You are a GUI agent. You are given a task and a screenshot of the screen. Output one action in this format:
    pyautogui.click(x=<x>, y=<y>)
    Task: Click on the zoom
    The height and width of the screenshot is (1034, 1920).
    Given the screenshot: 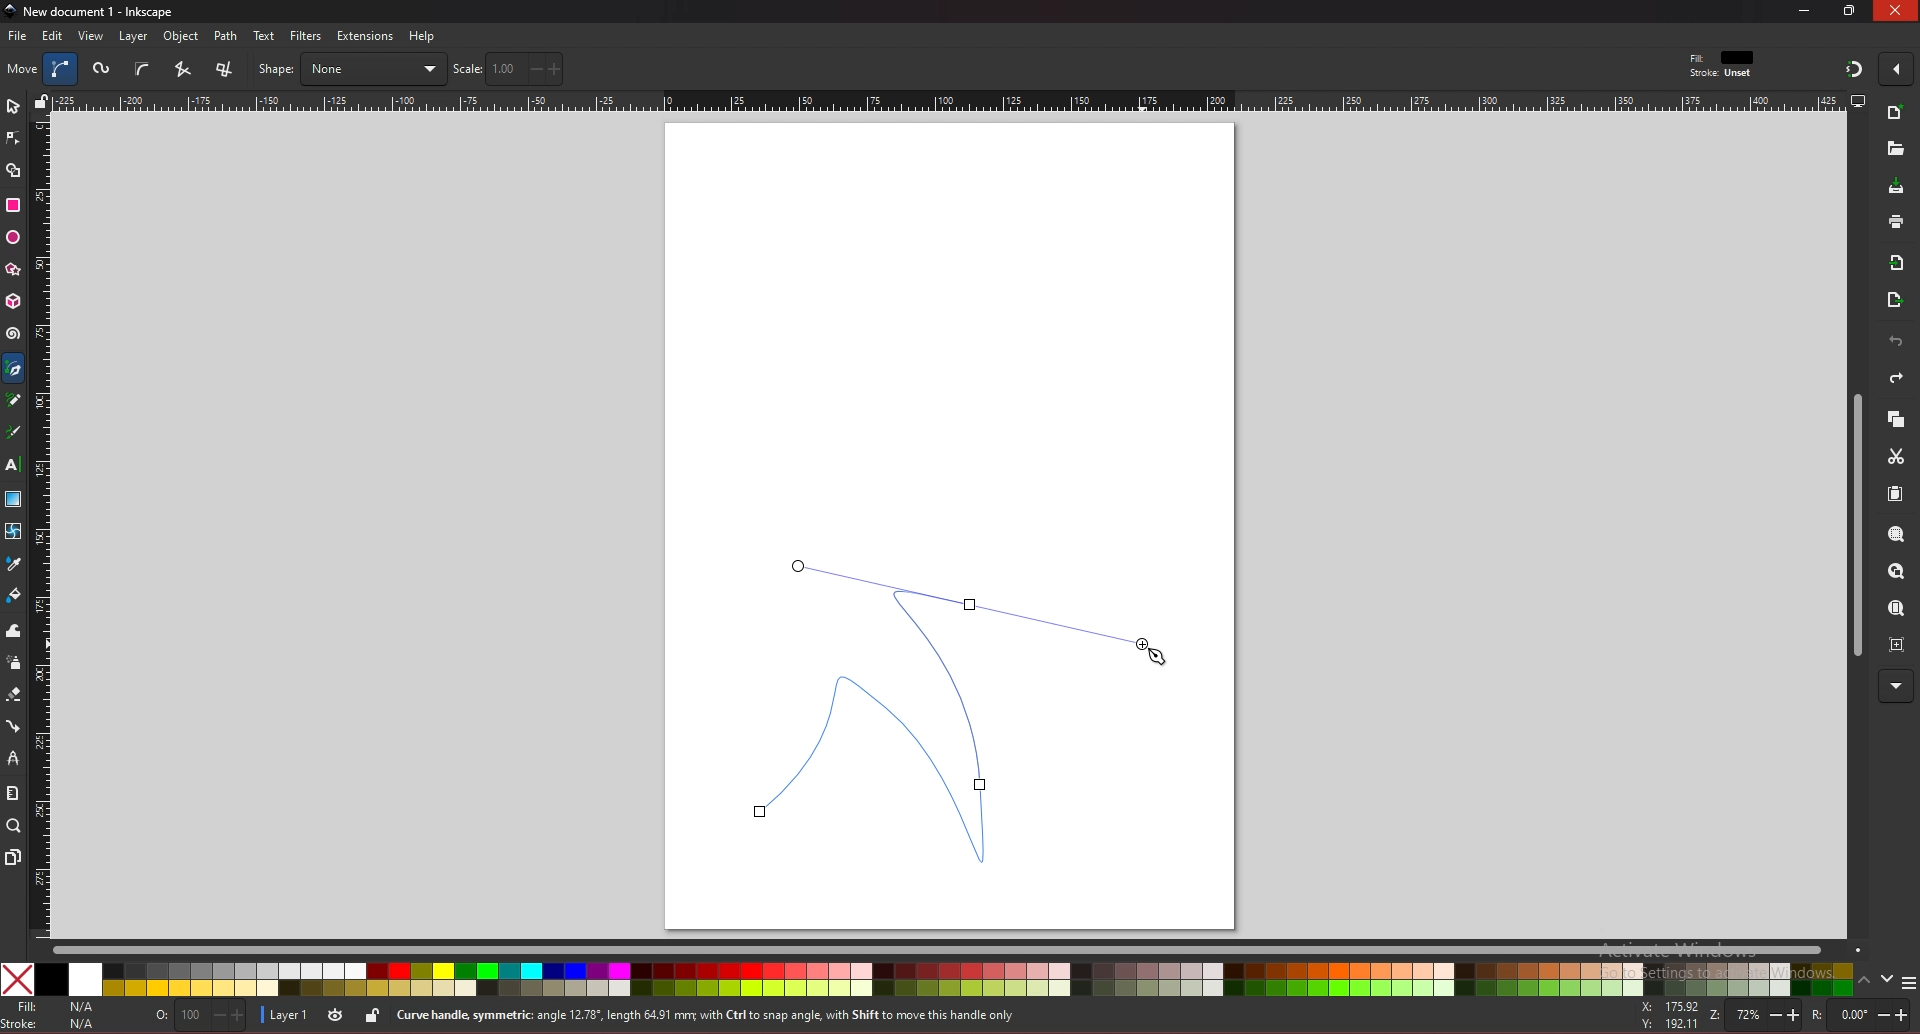 What is the action you would take?
    pyautogui.click(x=1751, y=1014)
    